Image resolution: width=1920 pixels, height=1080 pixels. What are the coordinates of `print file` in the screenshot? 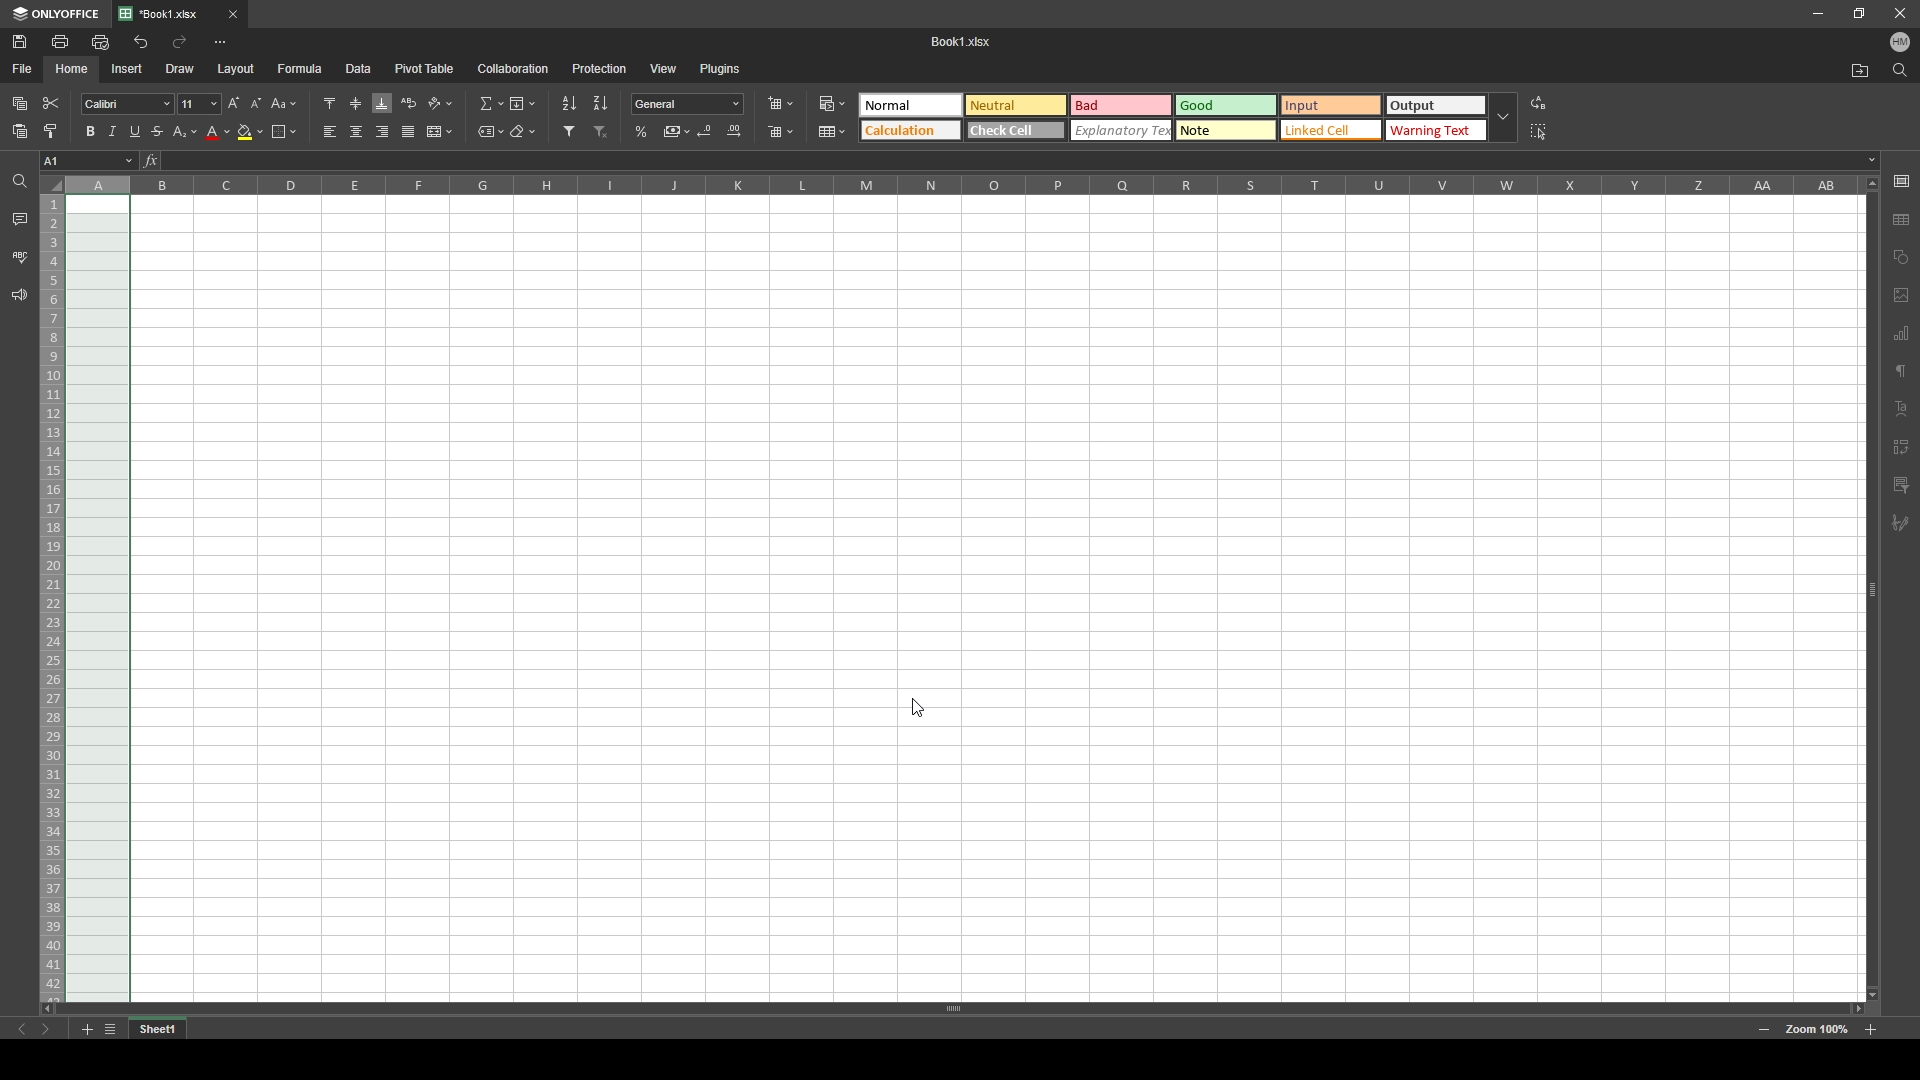 It's located at (59, 41).